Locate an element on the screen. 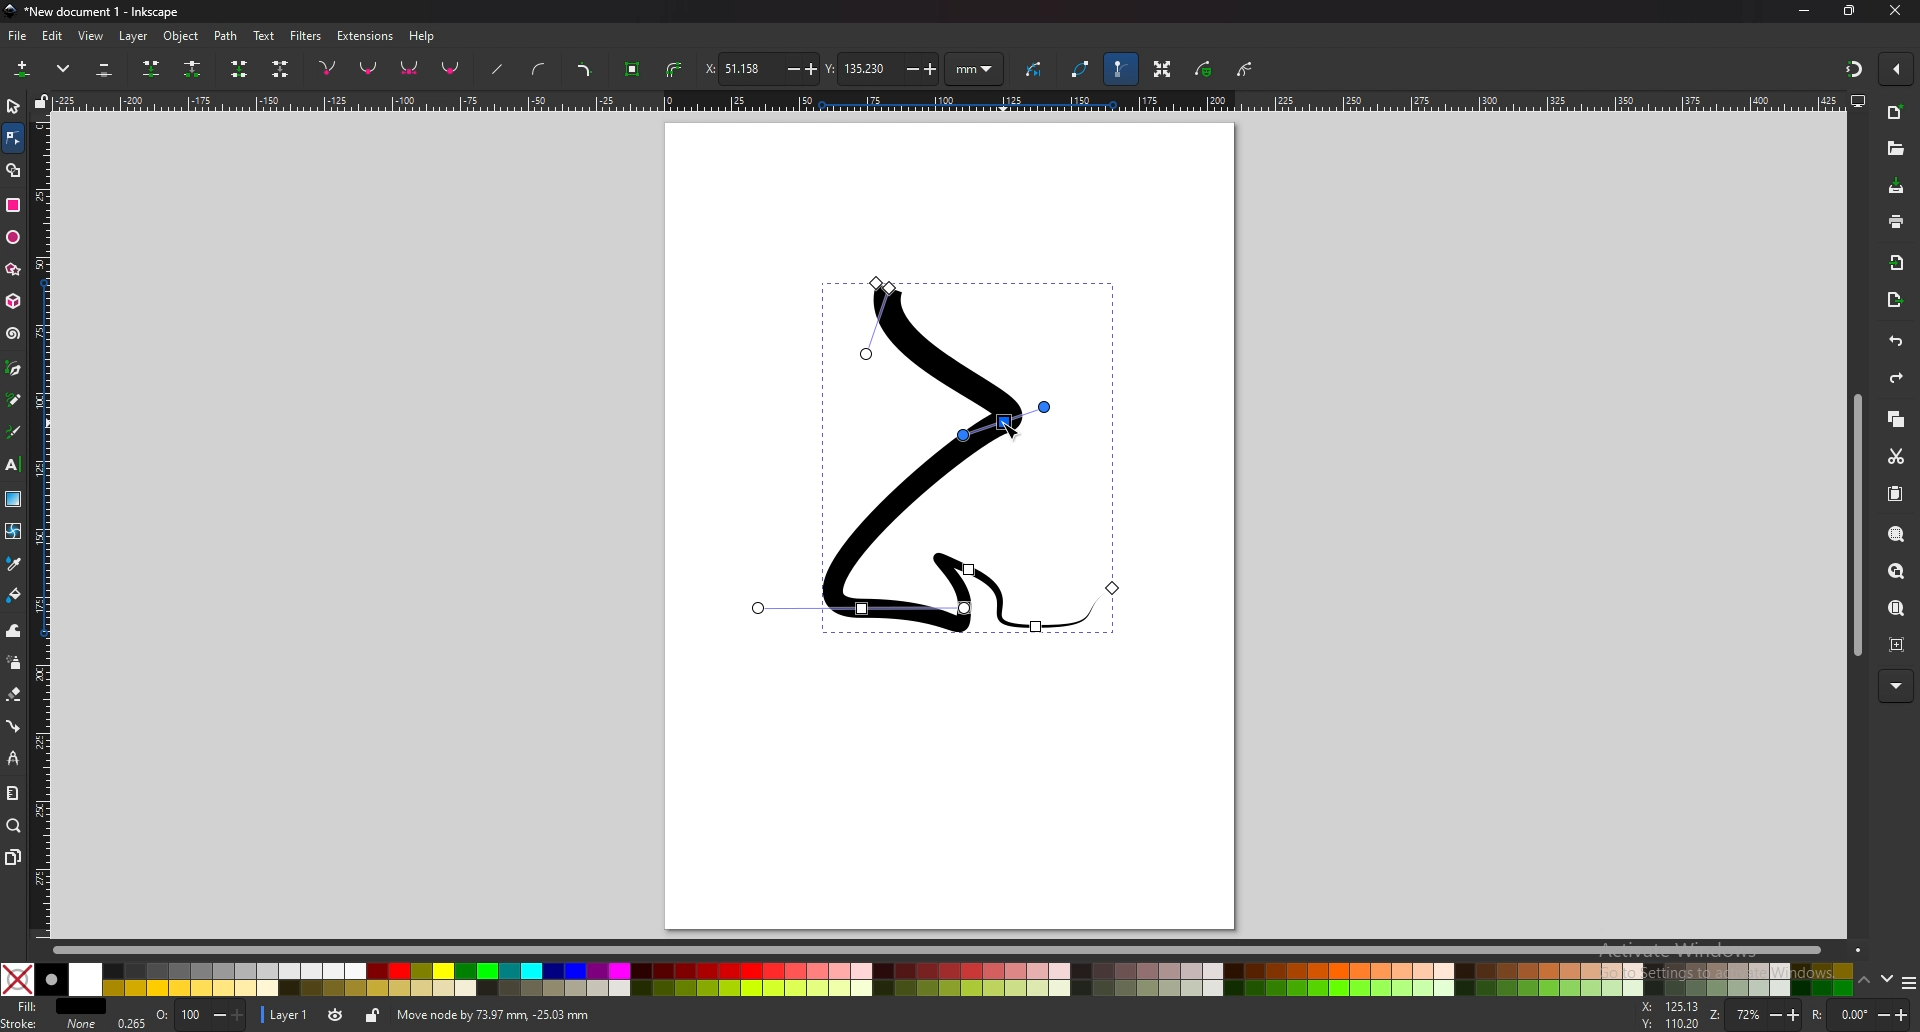 This screenshot has height=1032, width=1920. undo is located at coordinates (1892, 342).